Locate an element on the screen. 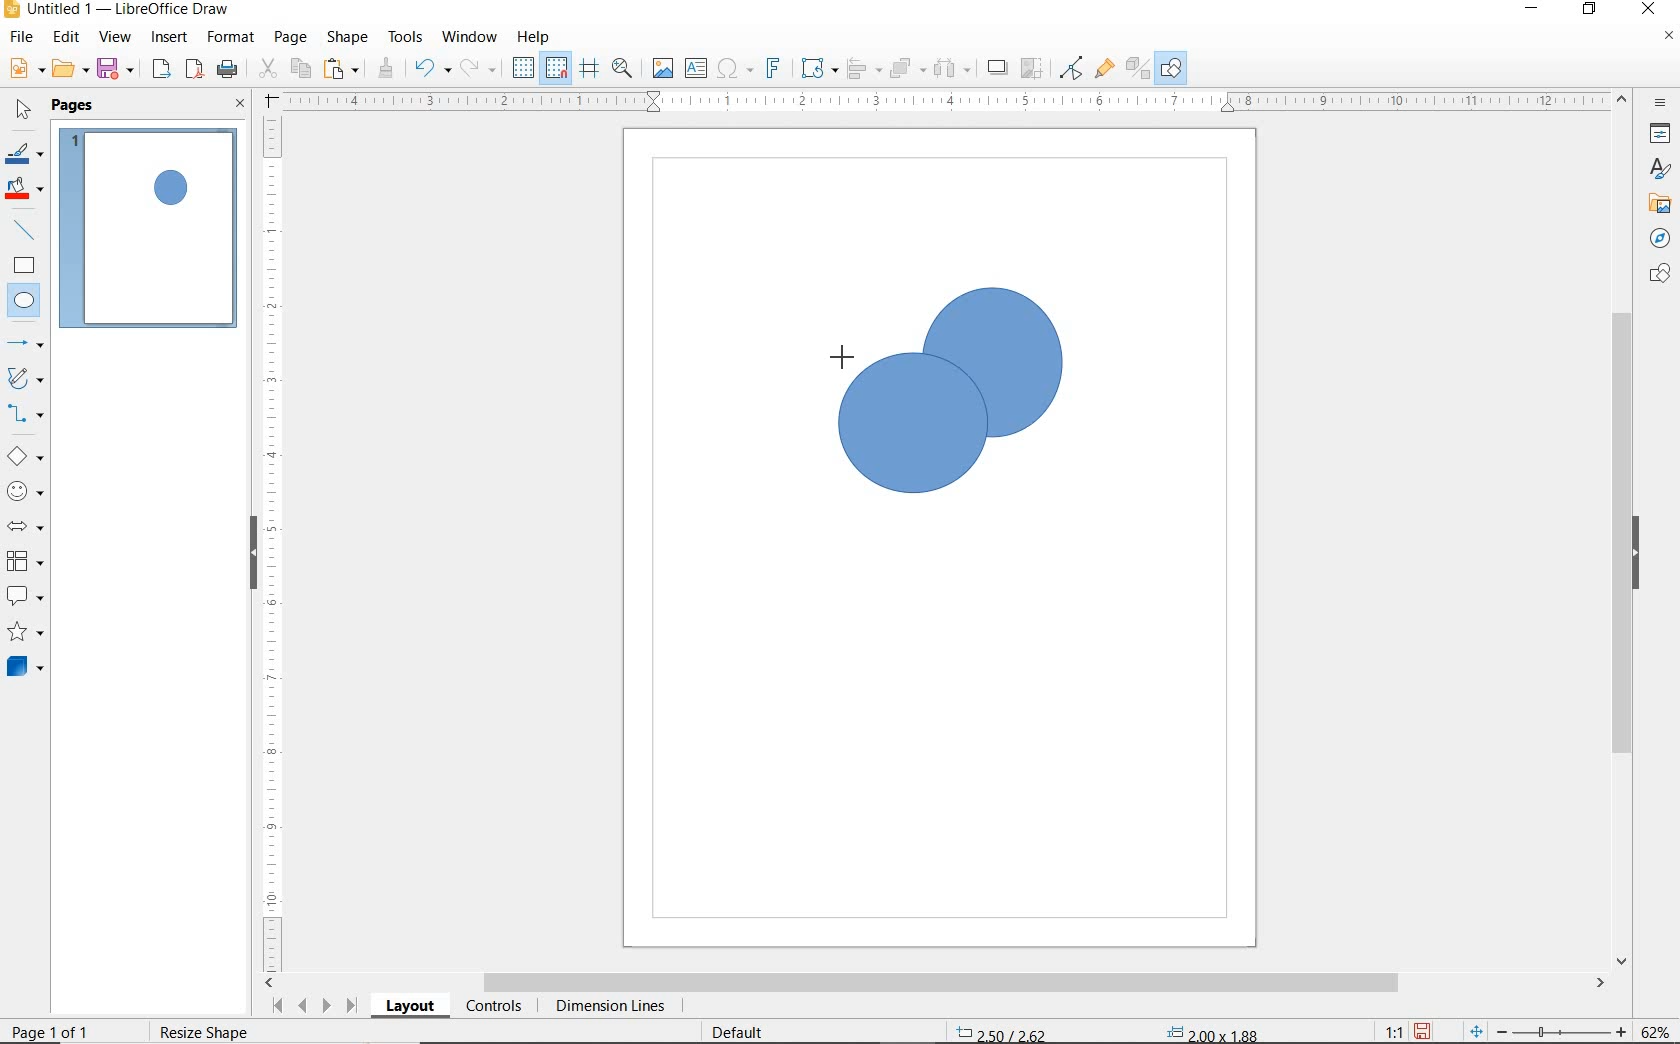 The width and height of the screenshot is (1680, 1044). SIDEBAR SETTINGS is located at coordinates (1661, 104).